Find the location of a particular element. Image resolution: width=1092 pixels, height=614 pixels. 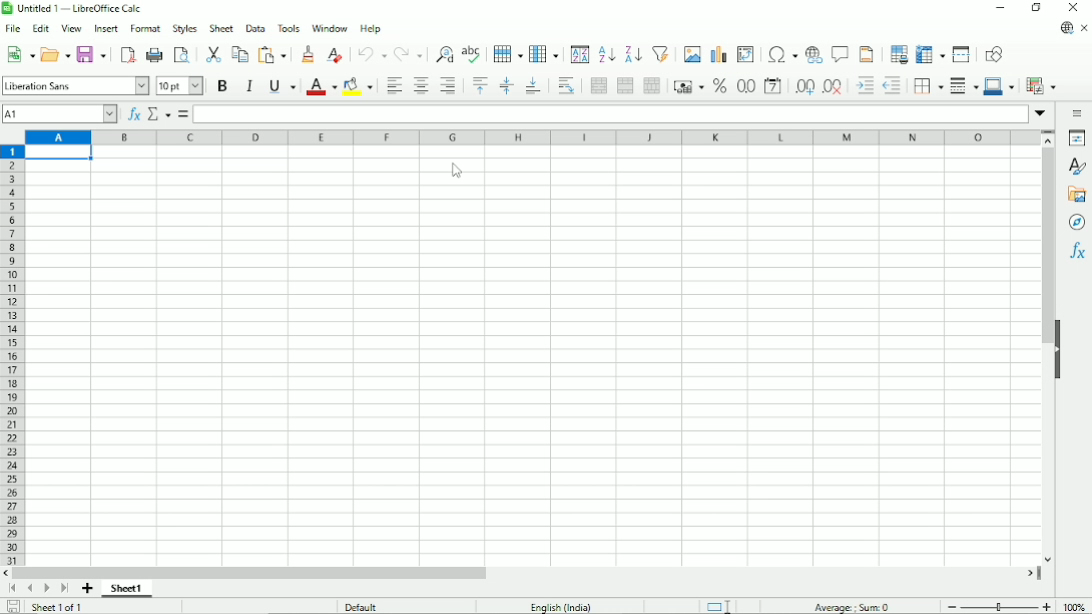

Align bottom is located at coordinates (533, 86).